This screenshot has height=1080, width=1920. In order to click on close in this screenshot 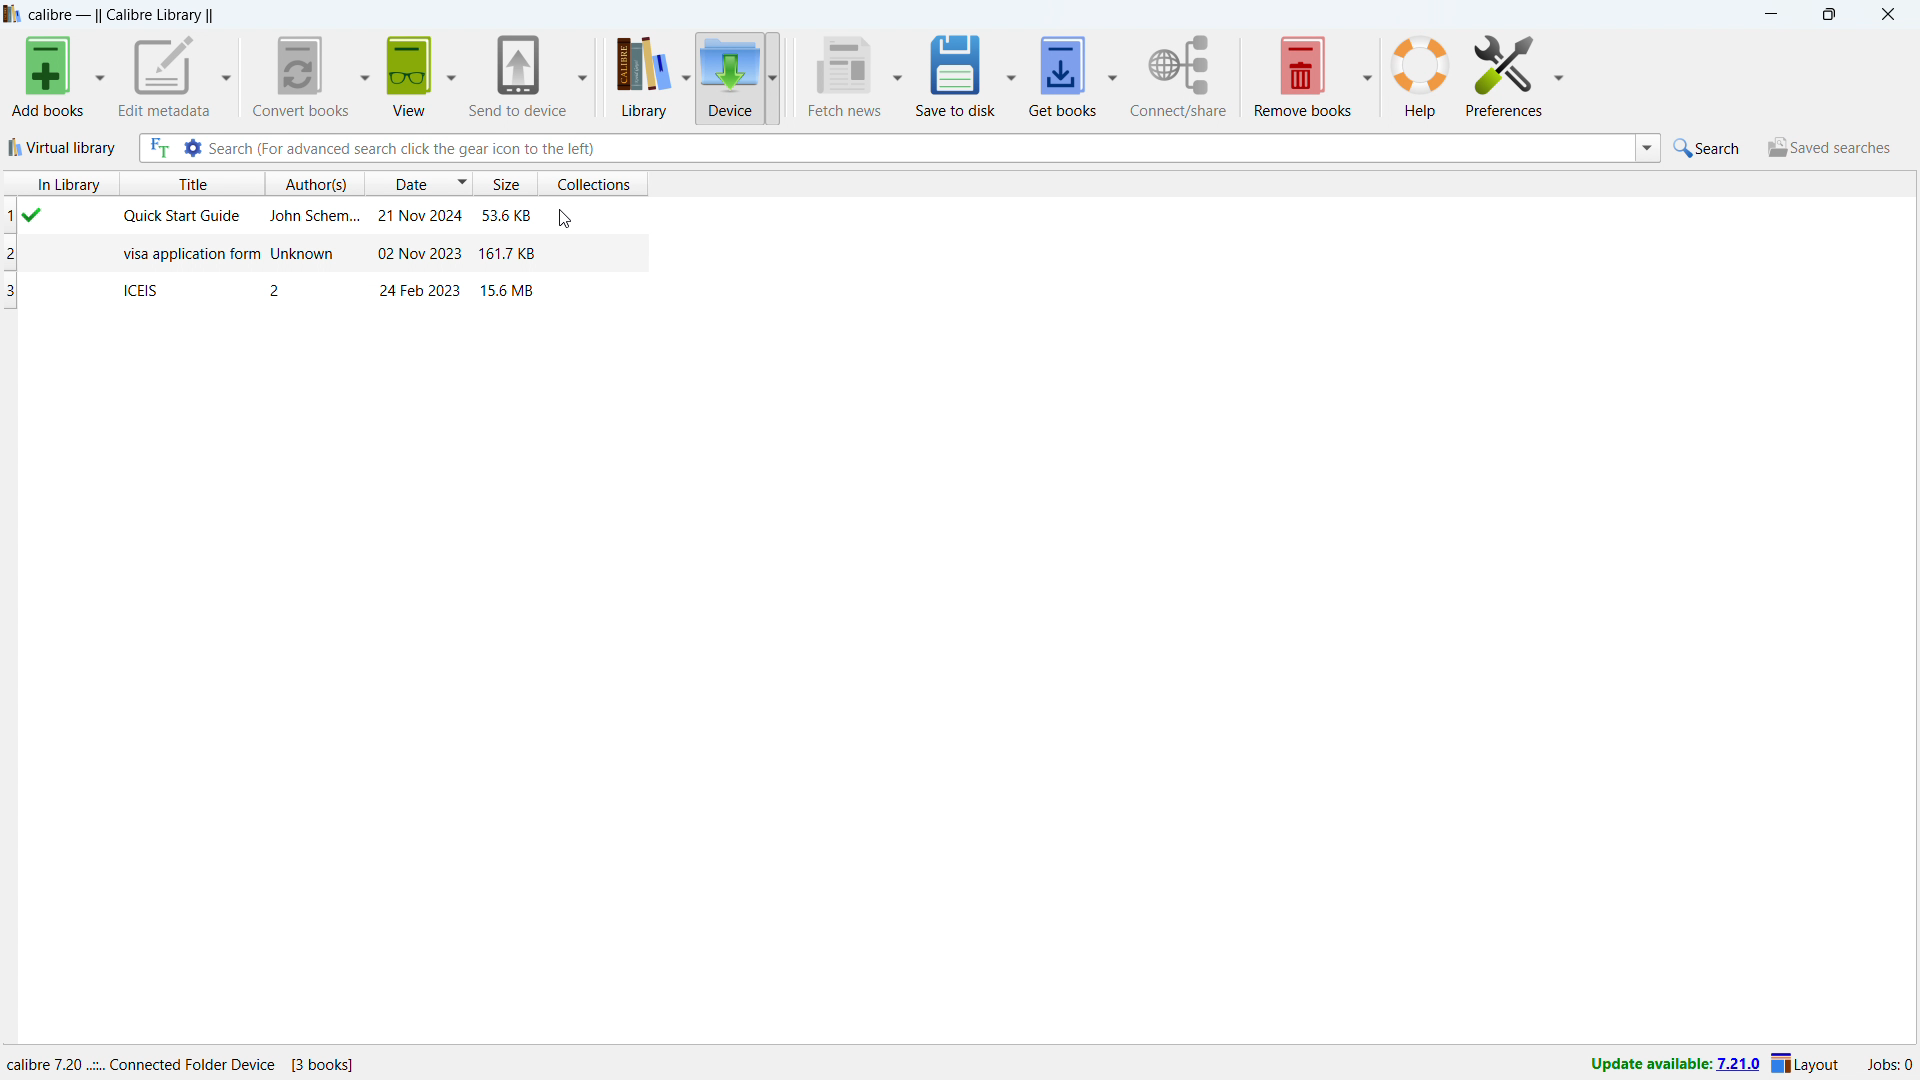, I will do `click(1886, 14)`.